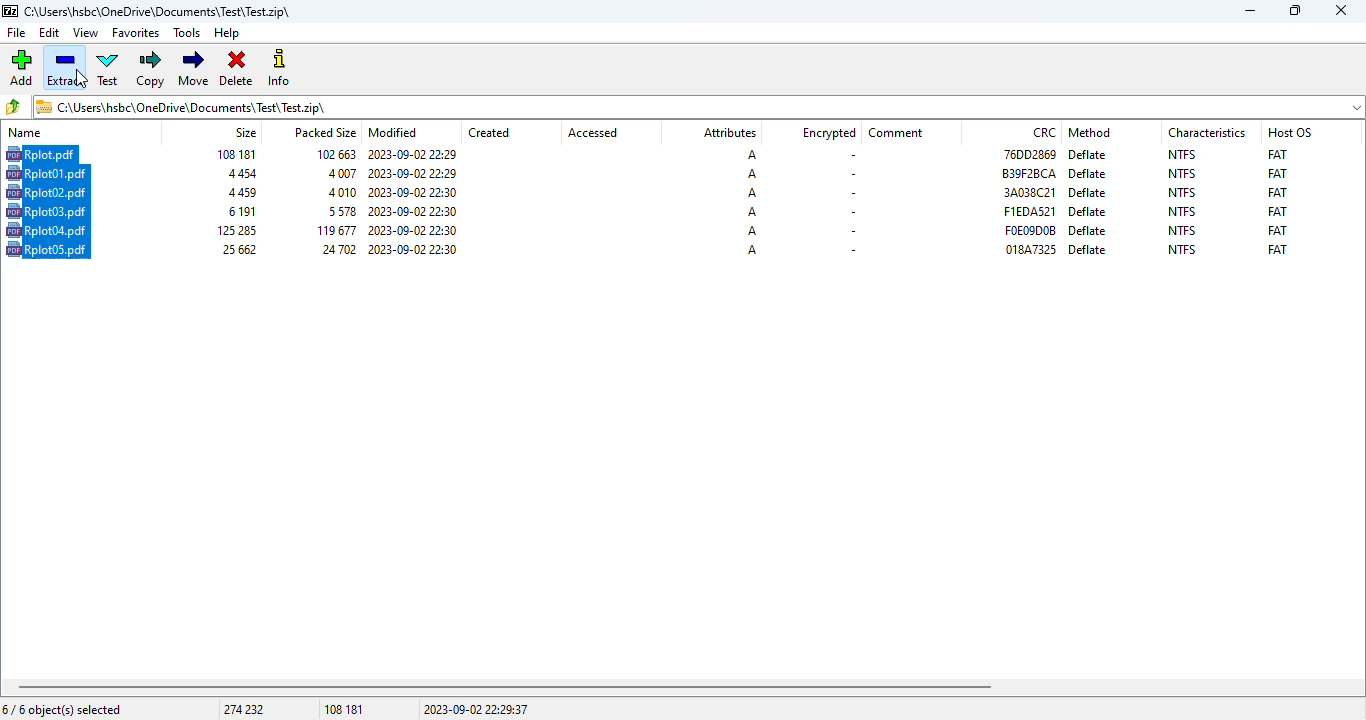 This screenshot has width=1366, height=720. I want to click on CRC, so click(1028, 153).